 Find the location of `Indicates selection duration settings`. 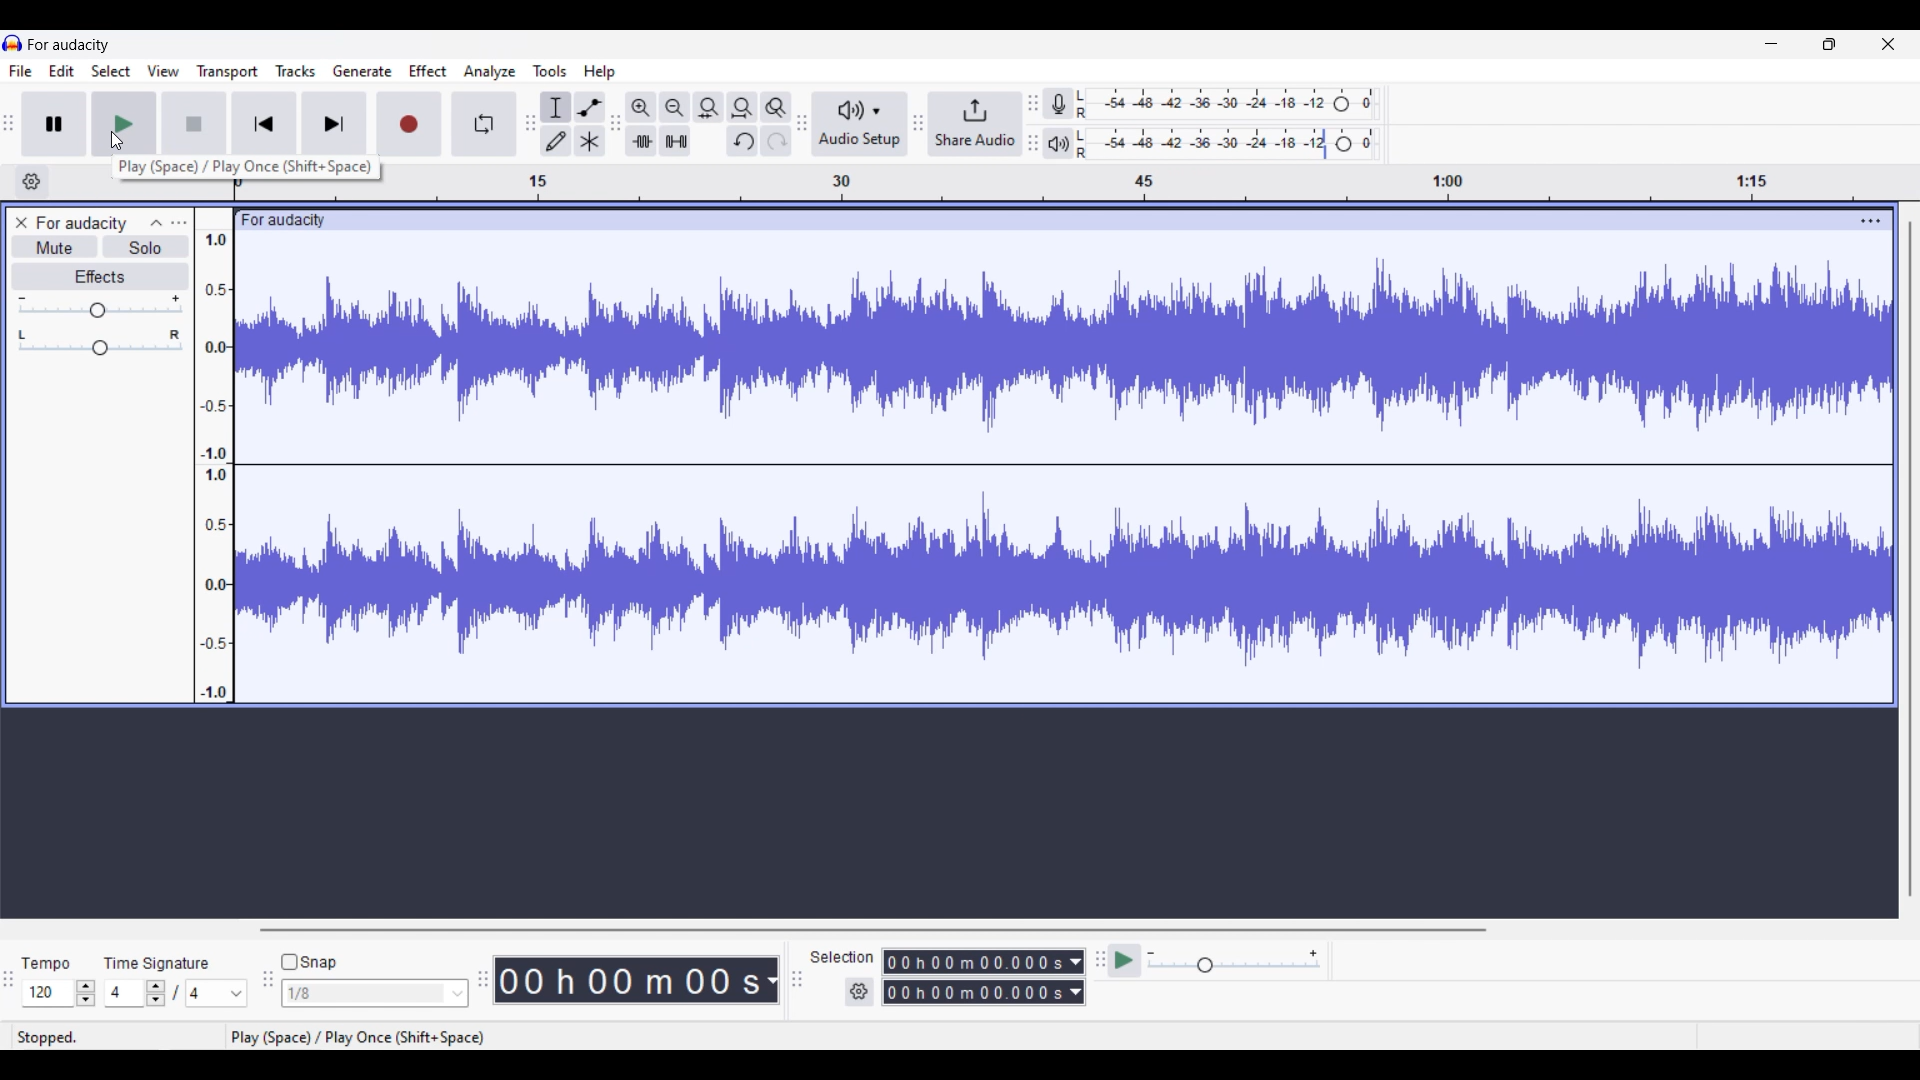

Indicates selection duration settings is located at coordinates (842, 956).